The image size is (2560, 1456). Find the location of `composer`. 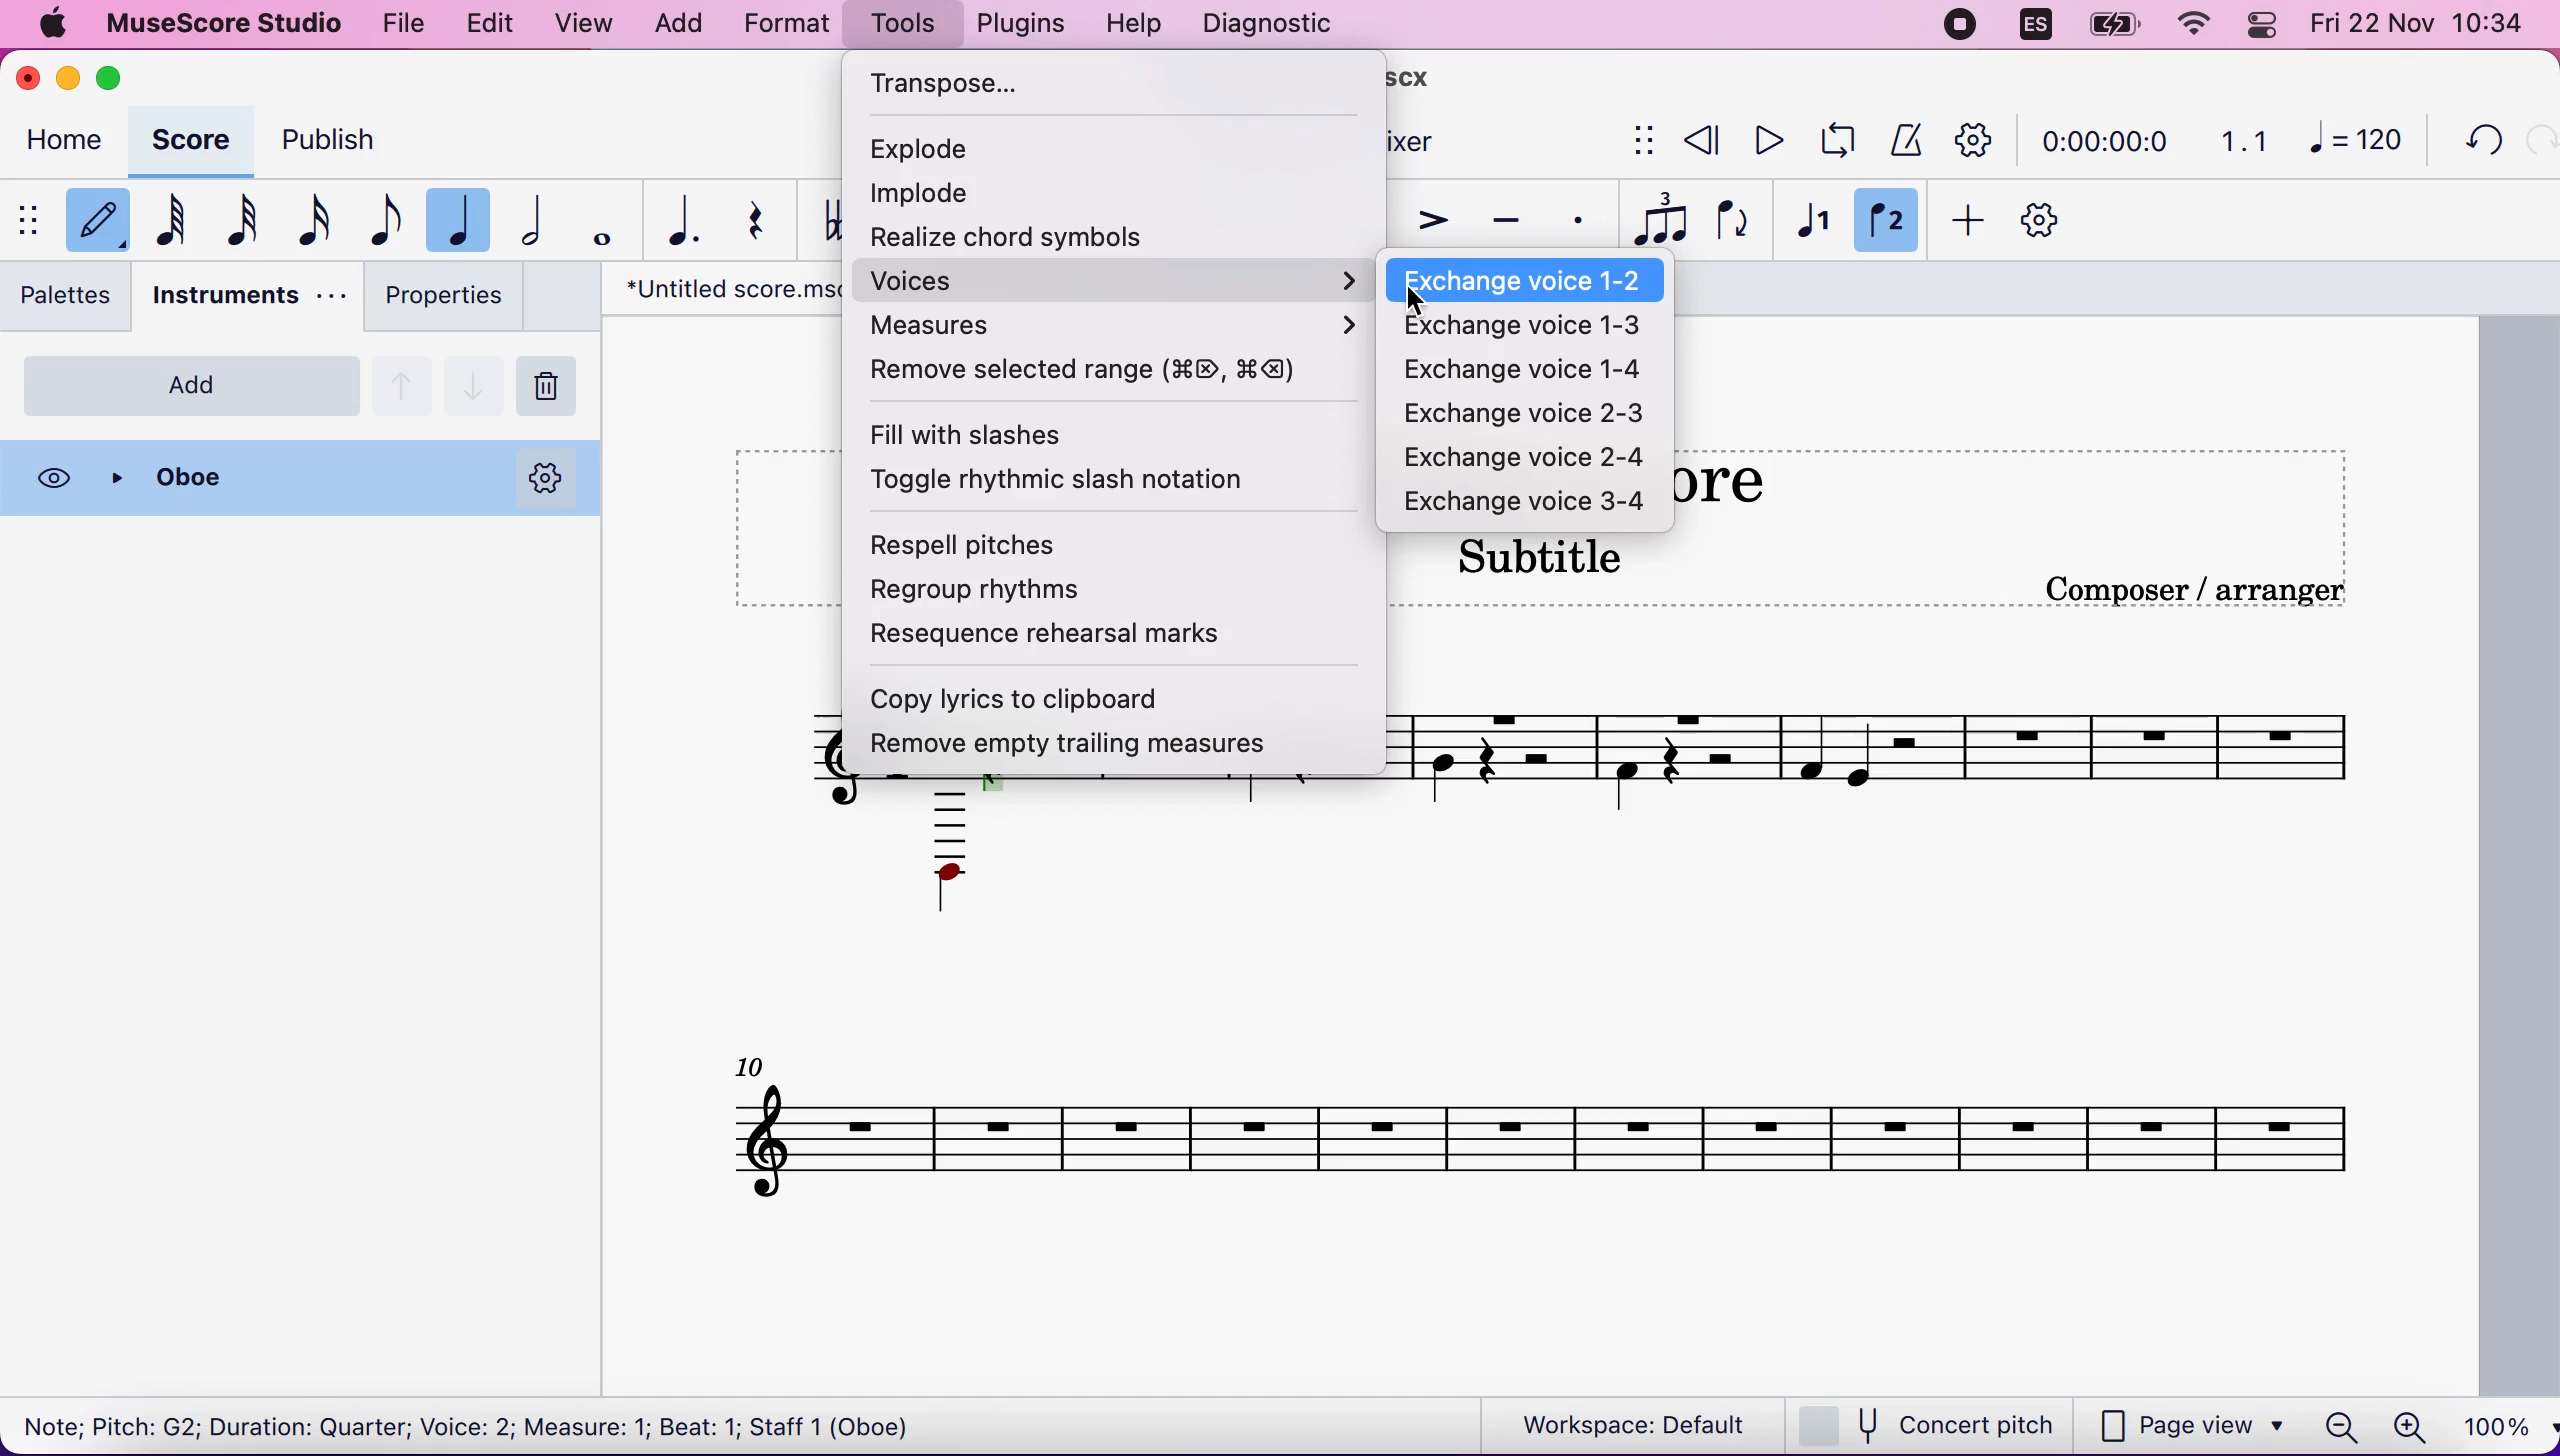

composer is located at coordinates (1861, 742).